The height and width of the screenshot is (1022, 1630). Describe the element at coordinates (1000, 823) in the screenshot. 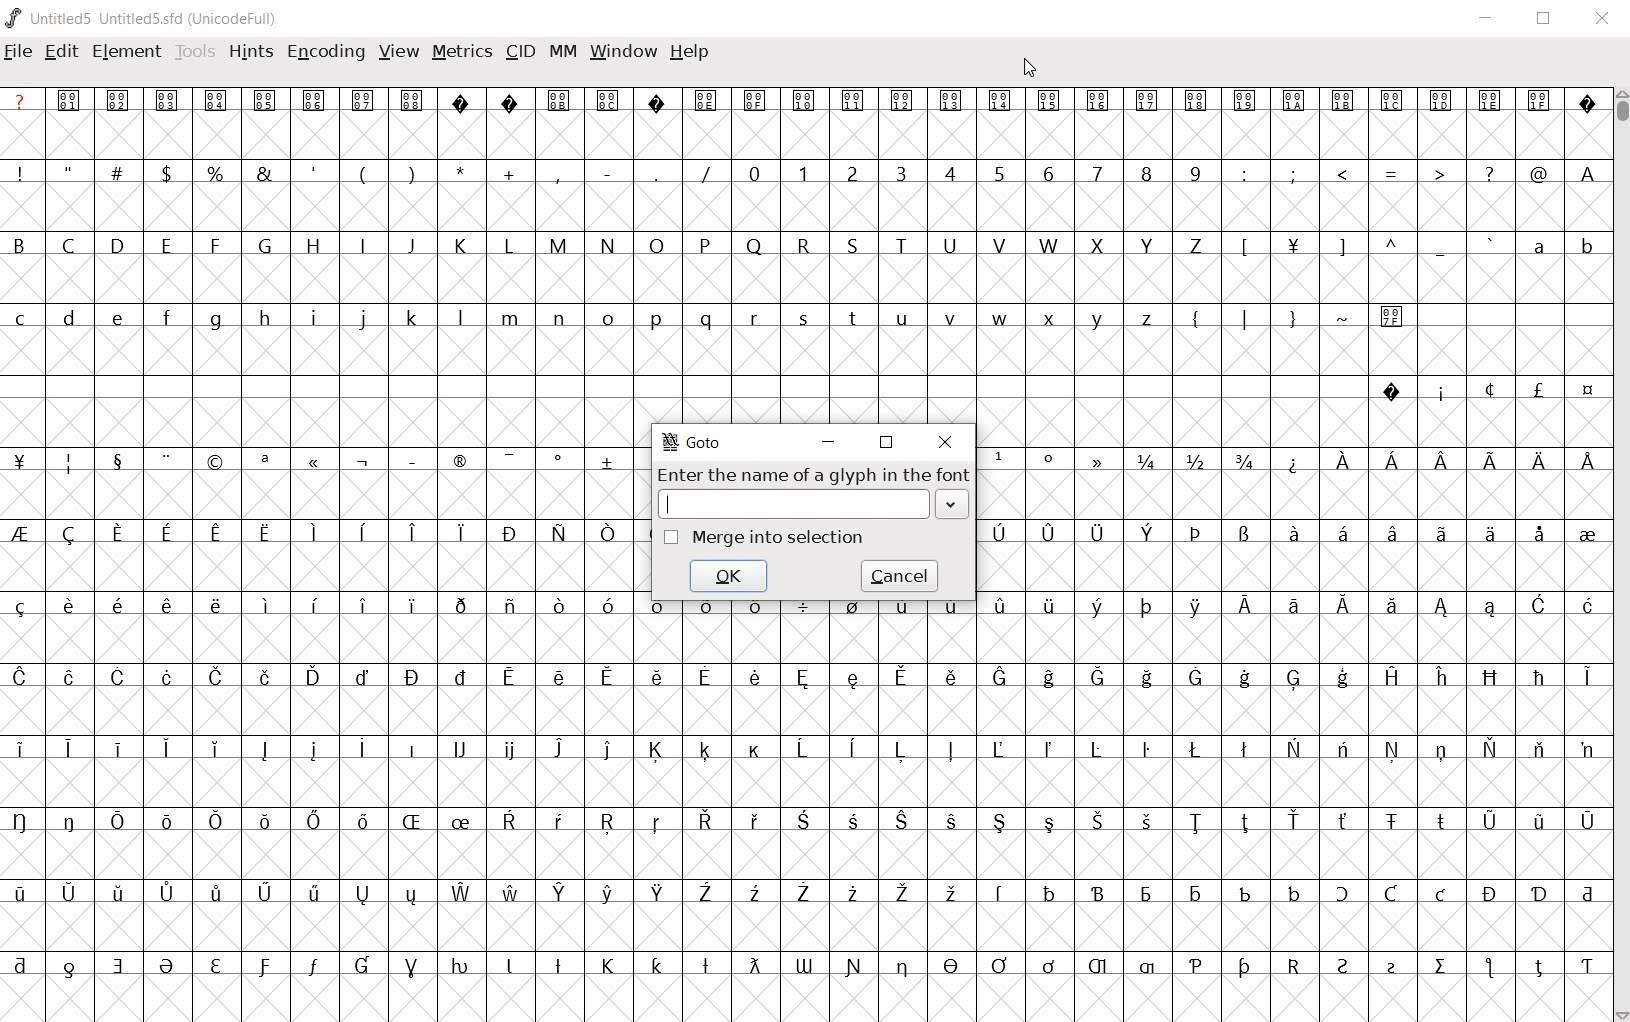

I see `Symbol` at that location.